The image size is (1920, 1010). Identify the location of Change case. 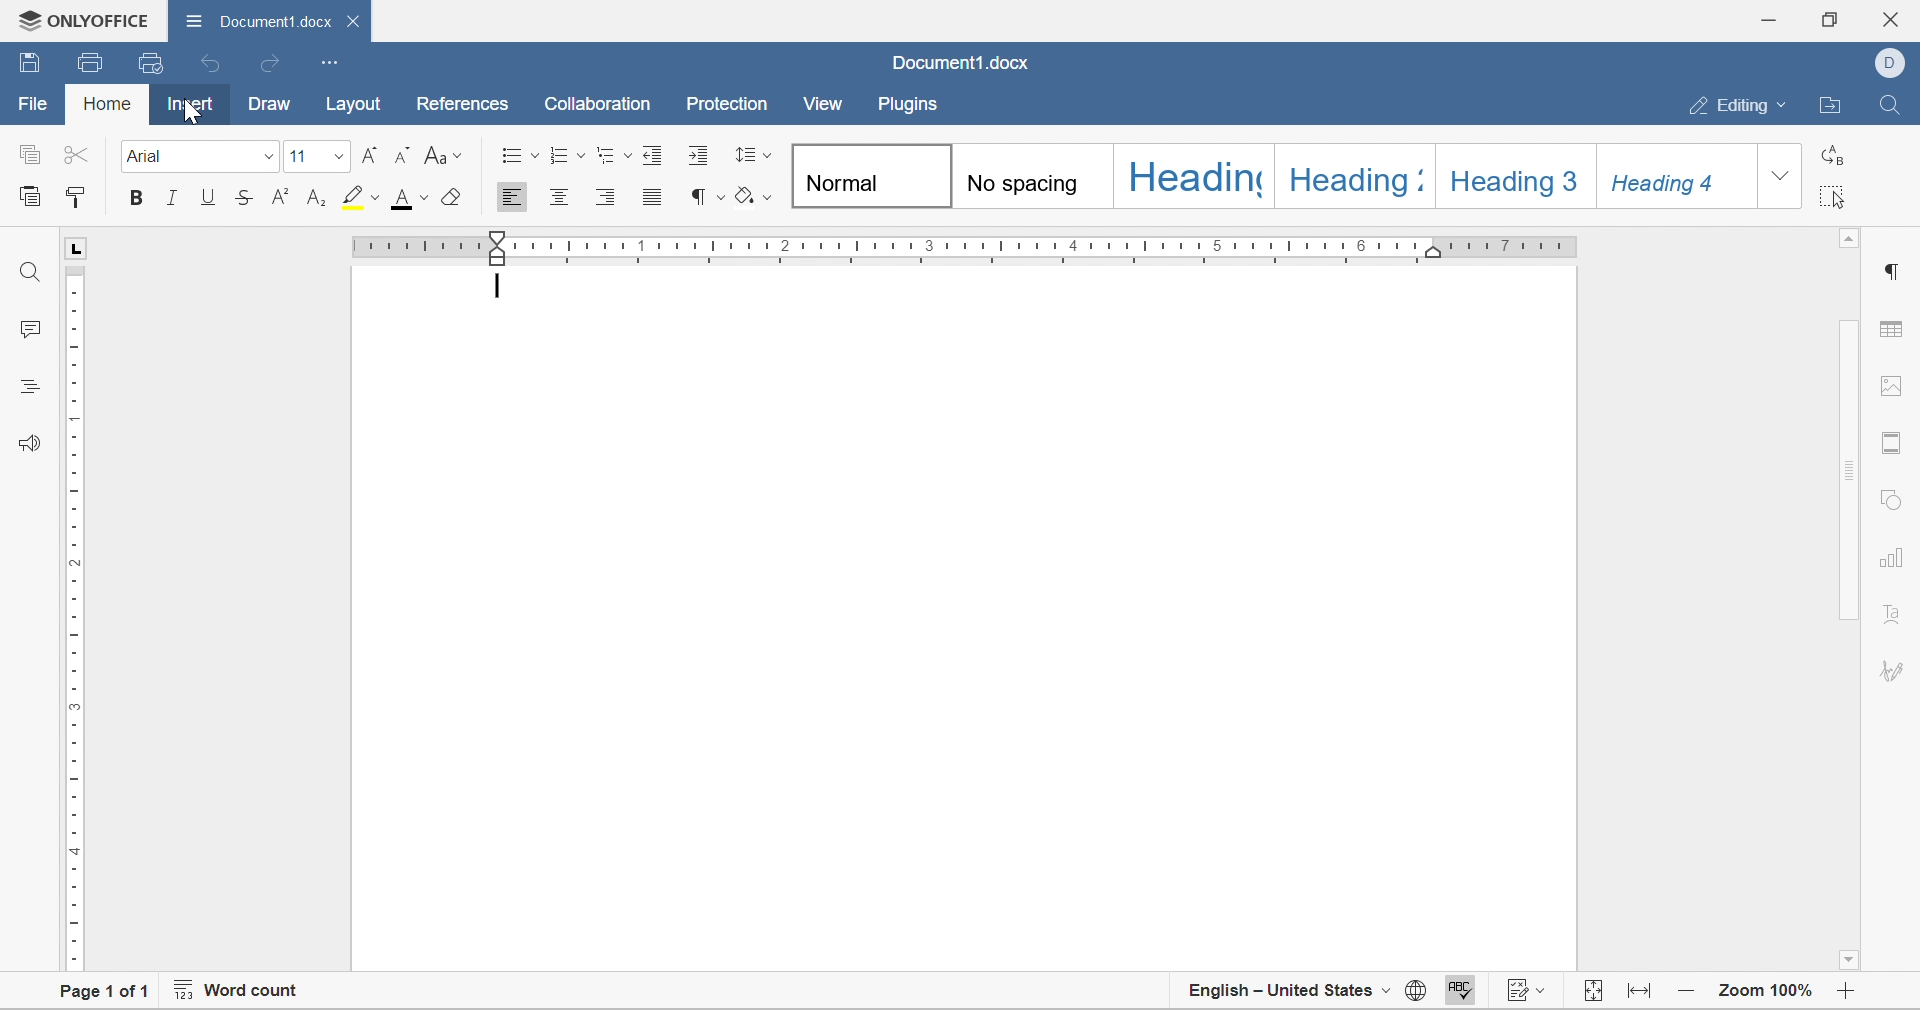
(448, 155).